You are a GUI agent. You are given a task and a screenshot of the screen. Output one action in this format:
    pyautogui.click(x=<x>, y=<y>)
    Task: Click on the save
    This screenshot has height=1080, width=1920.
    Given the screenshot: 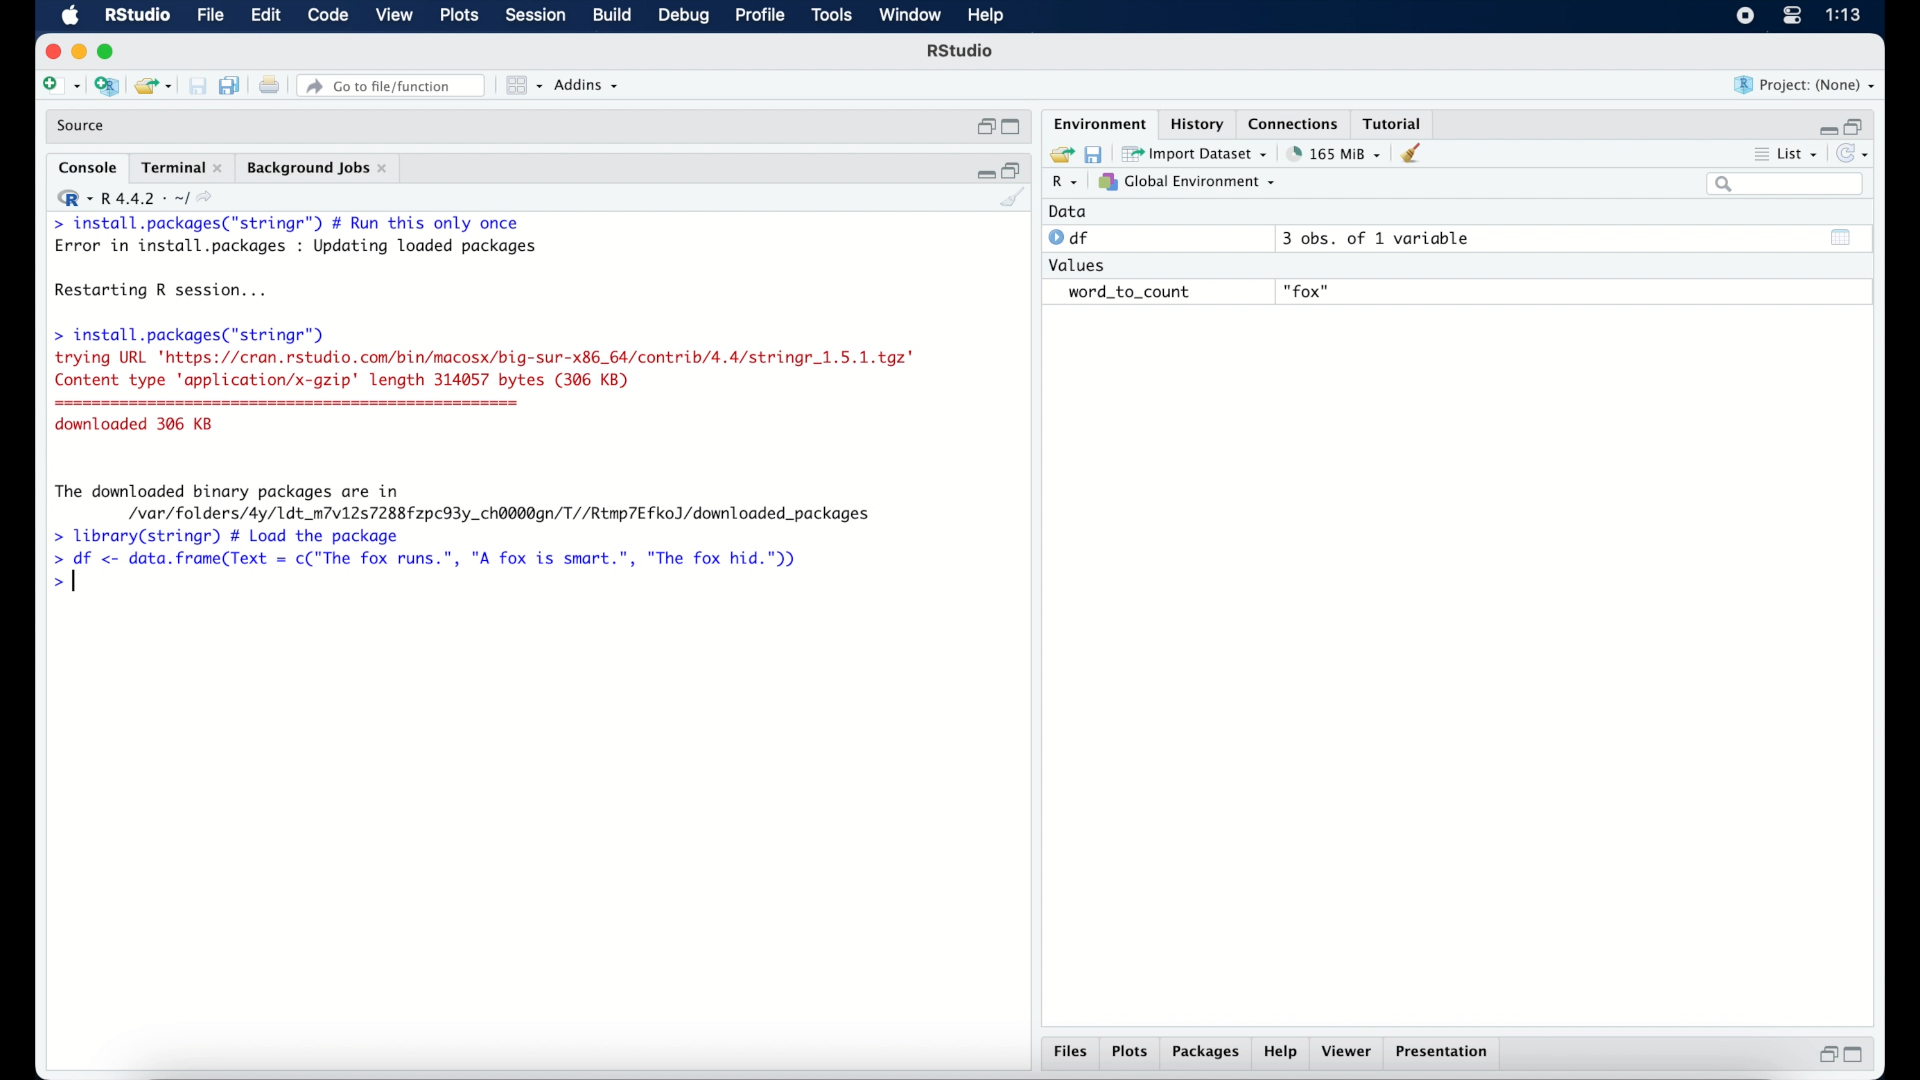 What is the action you would take?
    pyautogui.click(x=200, y=87)
    